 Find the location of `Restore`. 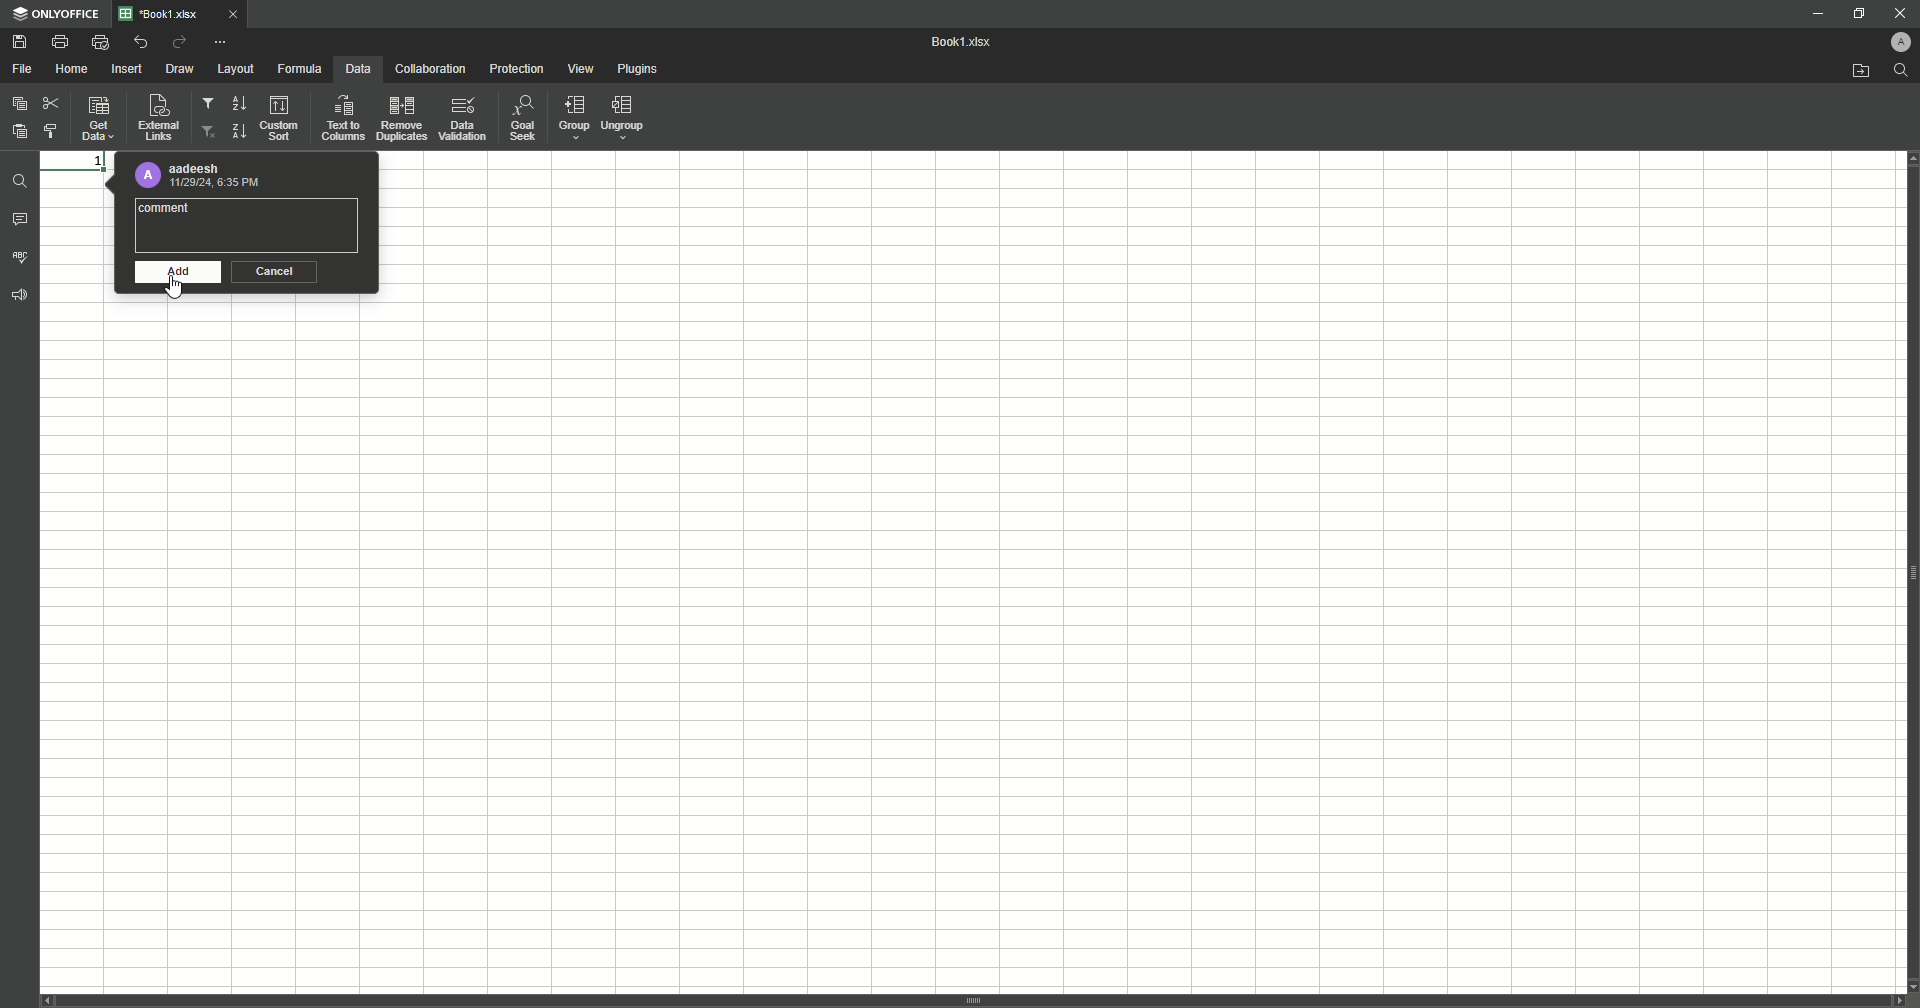

Restore is located at coordinates (1856, 13).